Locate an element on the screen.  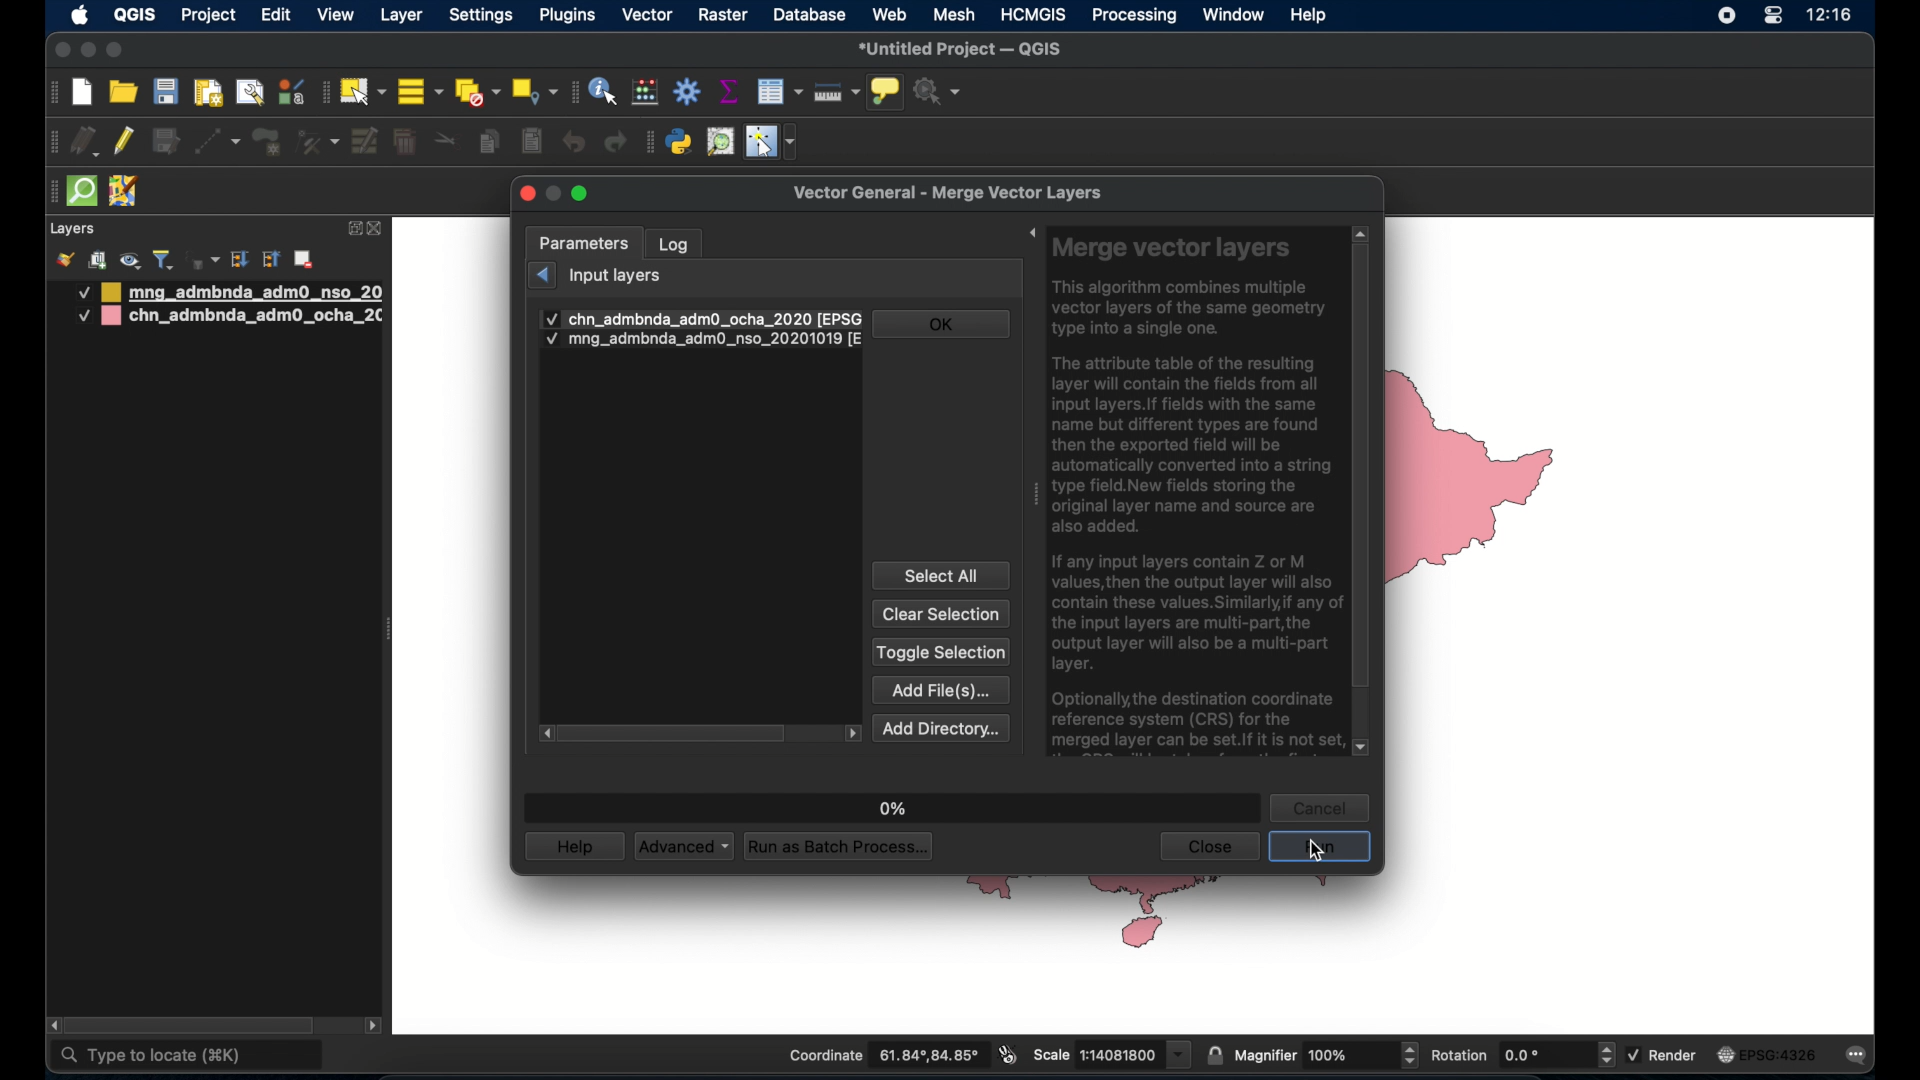
apple icon is located at coordinates (80, 15).